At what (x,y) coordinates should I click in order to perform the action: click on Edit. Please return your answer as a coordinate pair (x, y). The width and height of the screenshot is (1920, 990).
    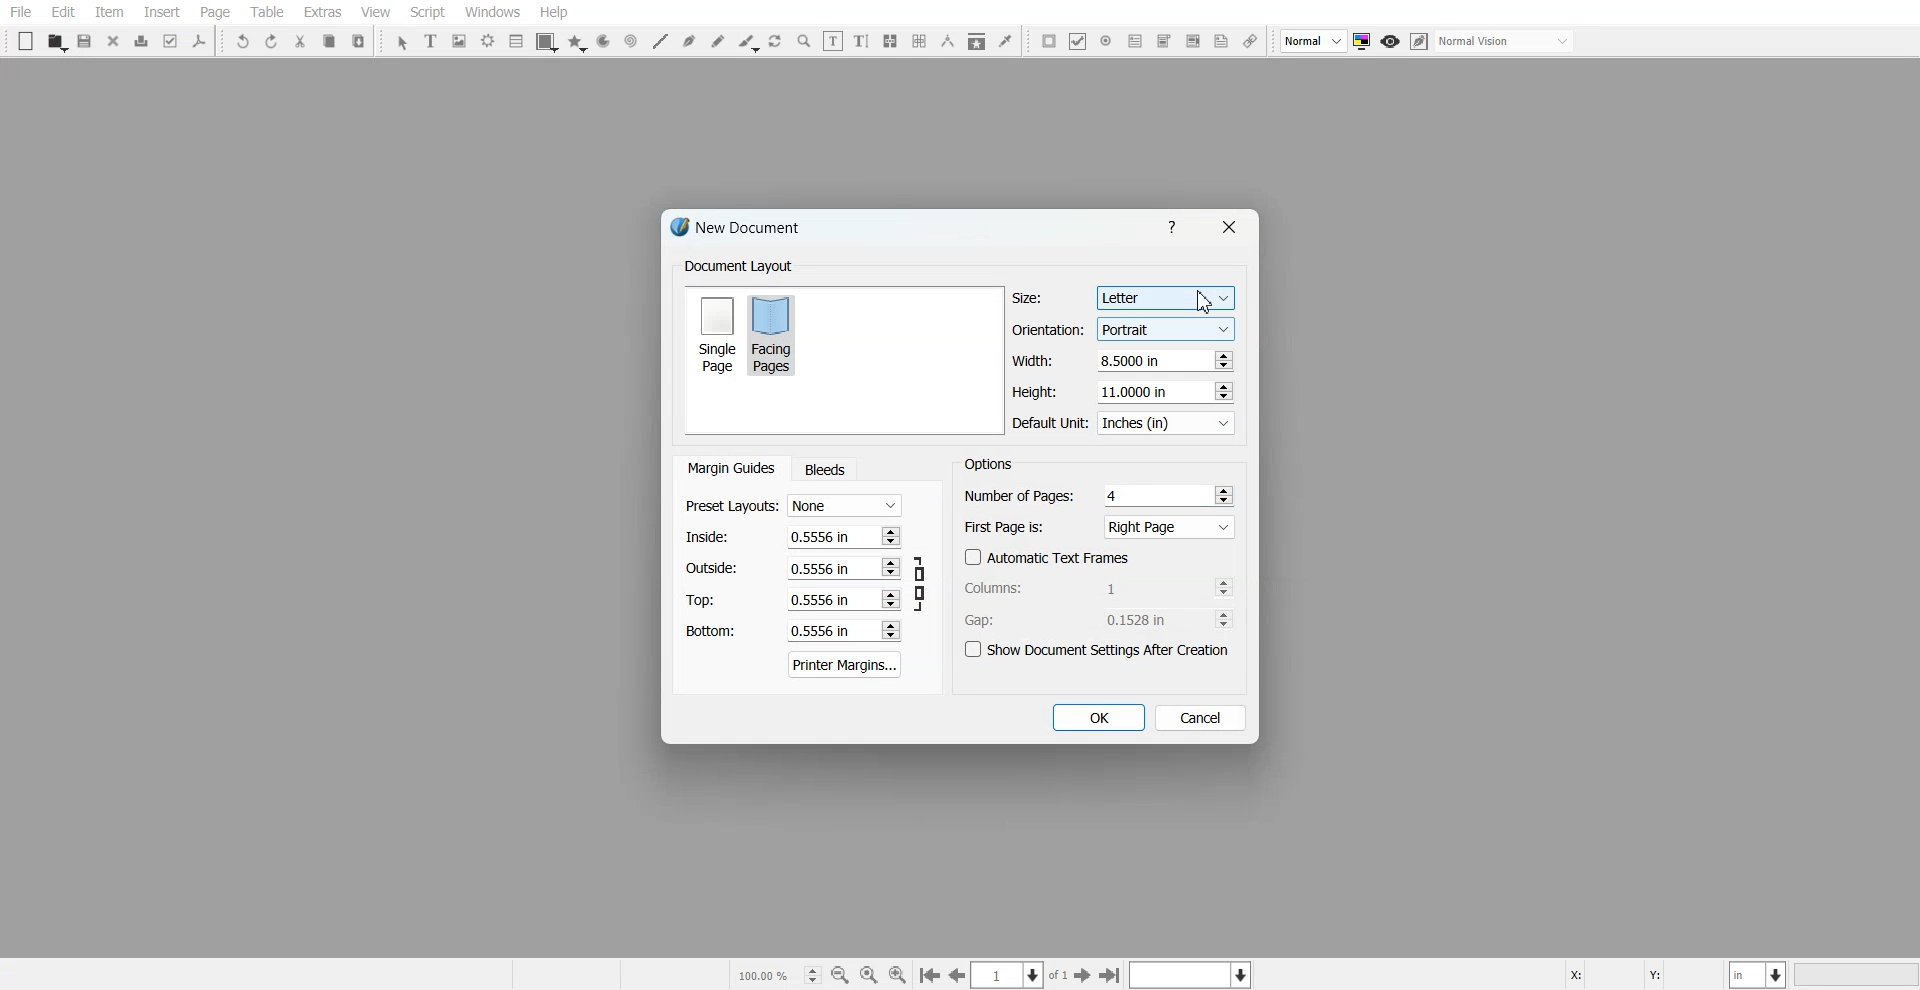
    Looking at the image, I should click on (62, 13).